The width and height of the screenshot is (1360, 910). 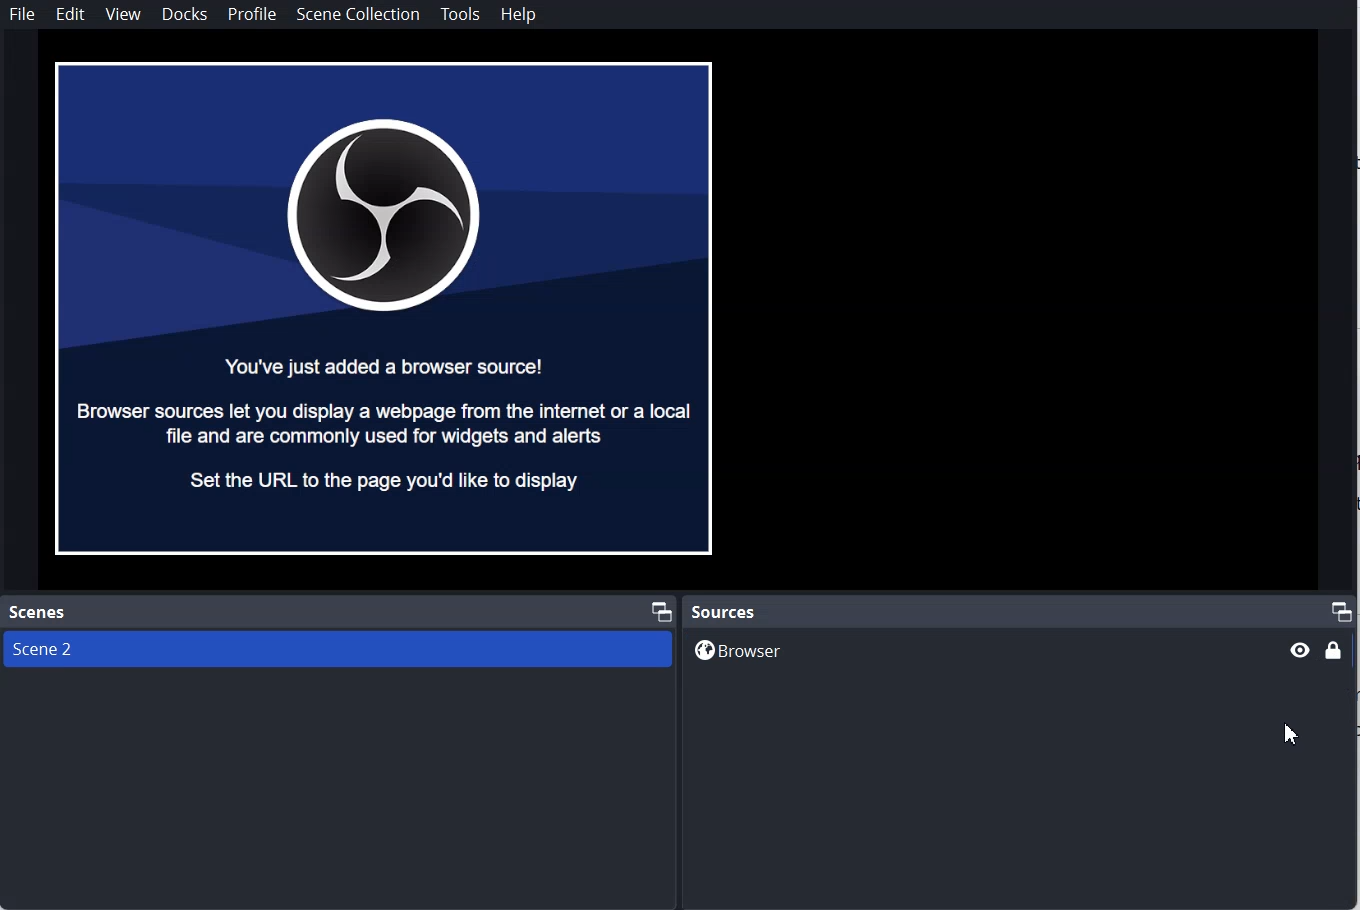 I want to click on Scene Collection, so click(x=359, y=14).